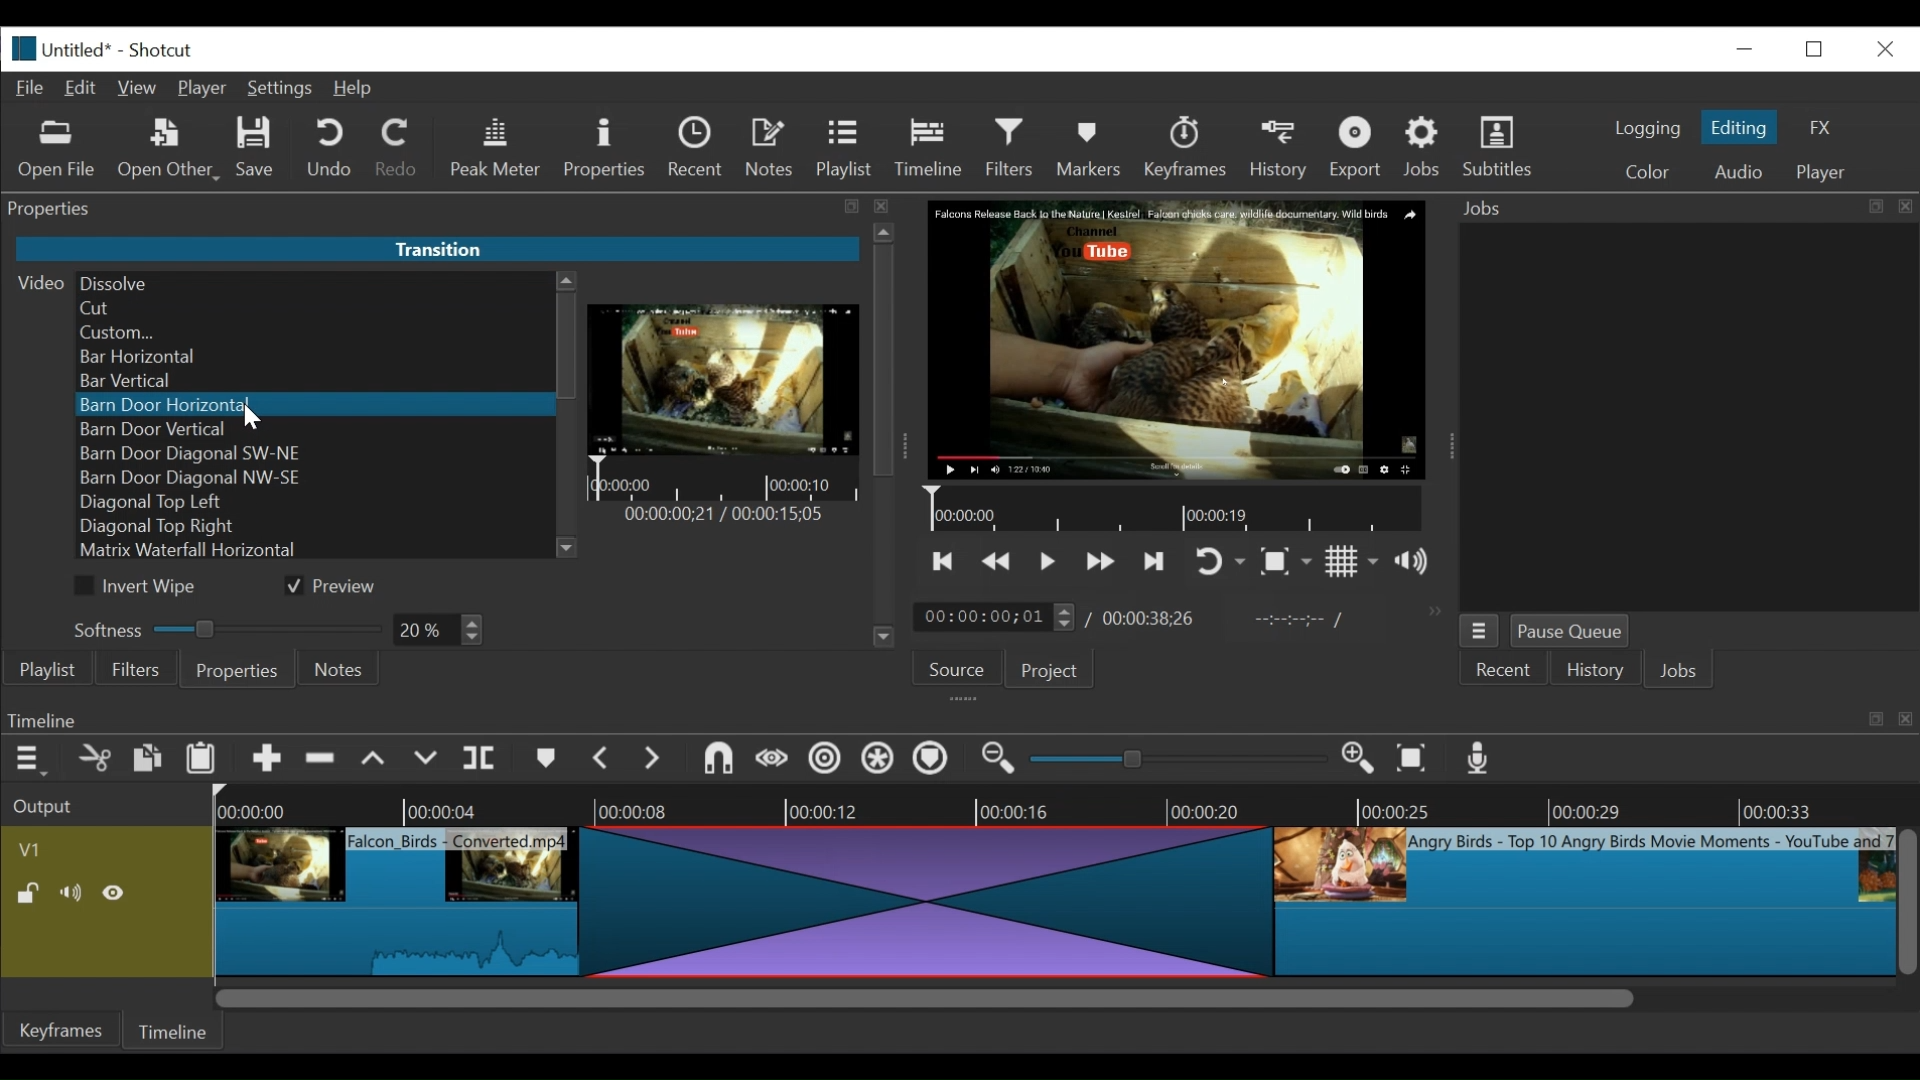 Image resolution: width=1920 pixels, height=1080 pixels. I want to click on minimize, so click(1744, 48).